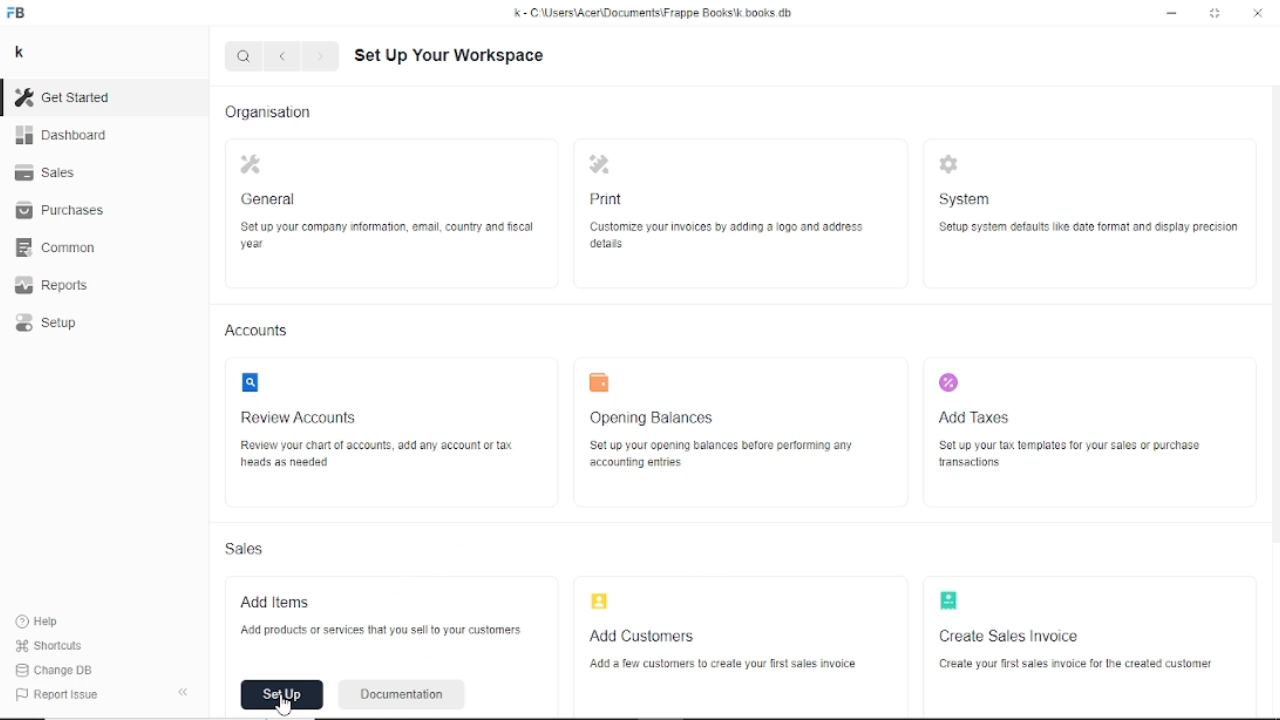  I want to click on Set up, so click(282, 695).